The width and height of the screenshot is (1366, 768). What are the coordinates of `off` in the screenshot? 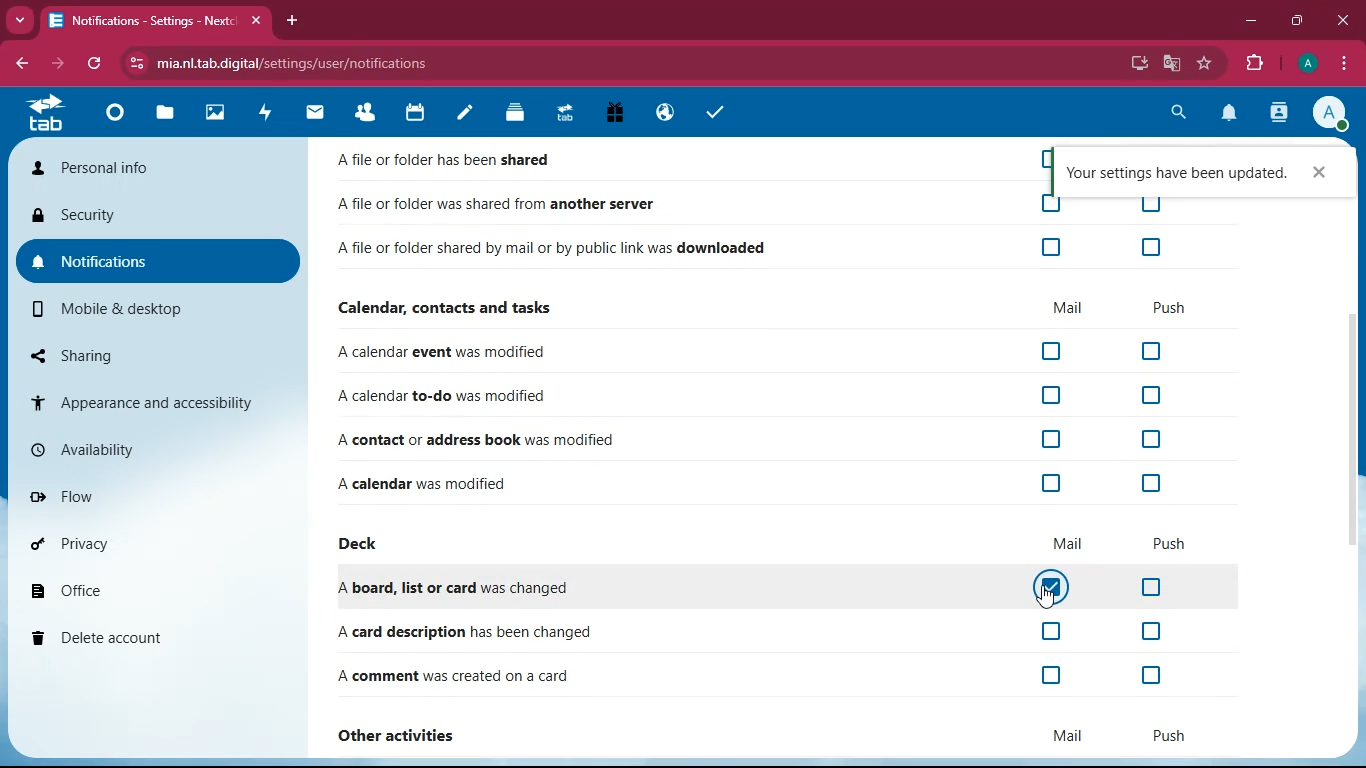 It's located at (1056, 480).